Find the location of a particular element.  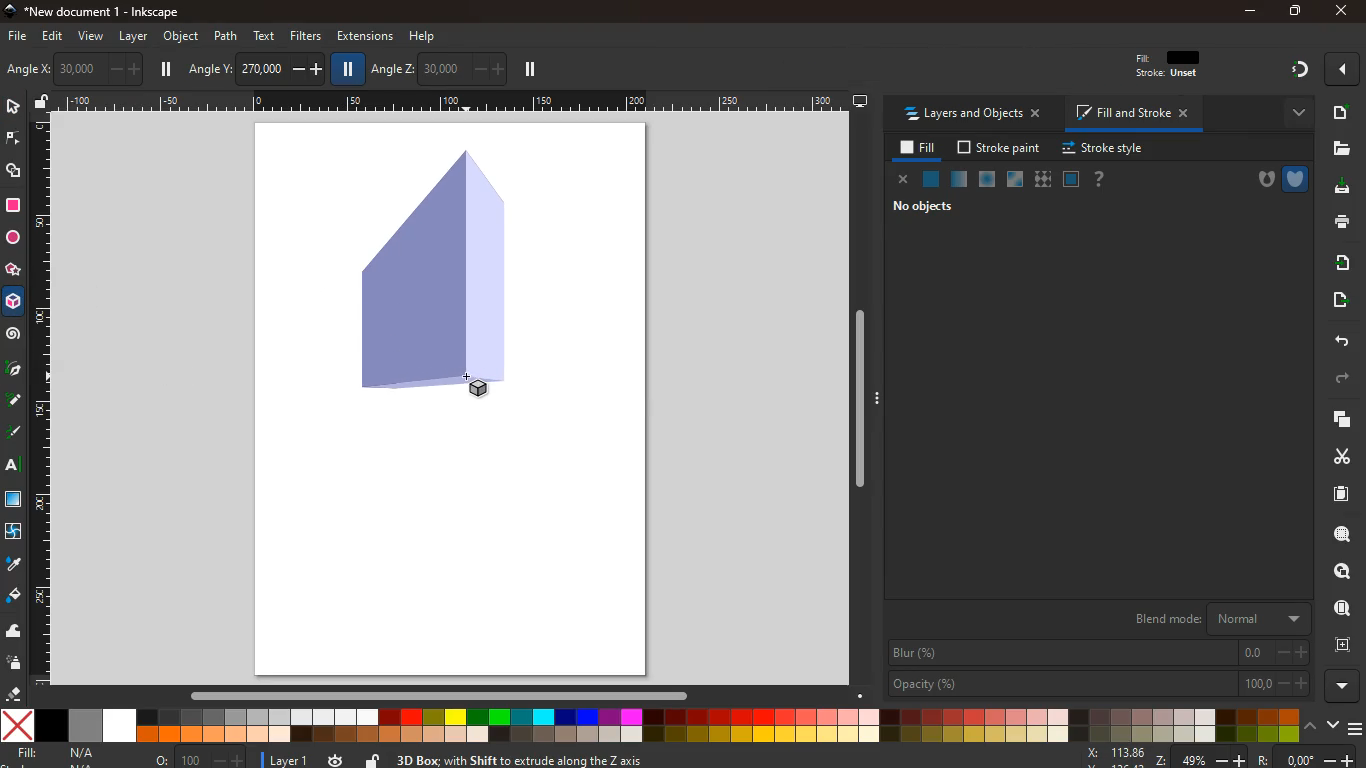

drop is located at coordinates (12, 564).